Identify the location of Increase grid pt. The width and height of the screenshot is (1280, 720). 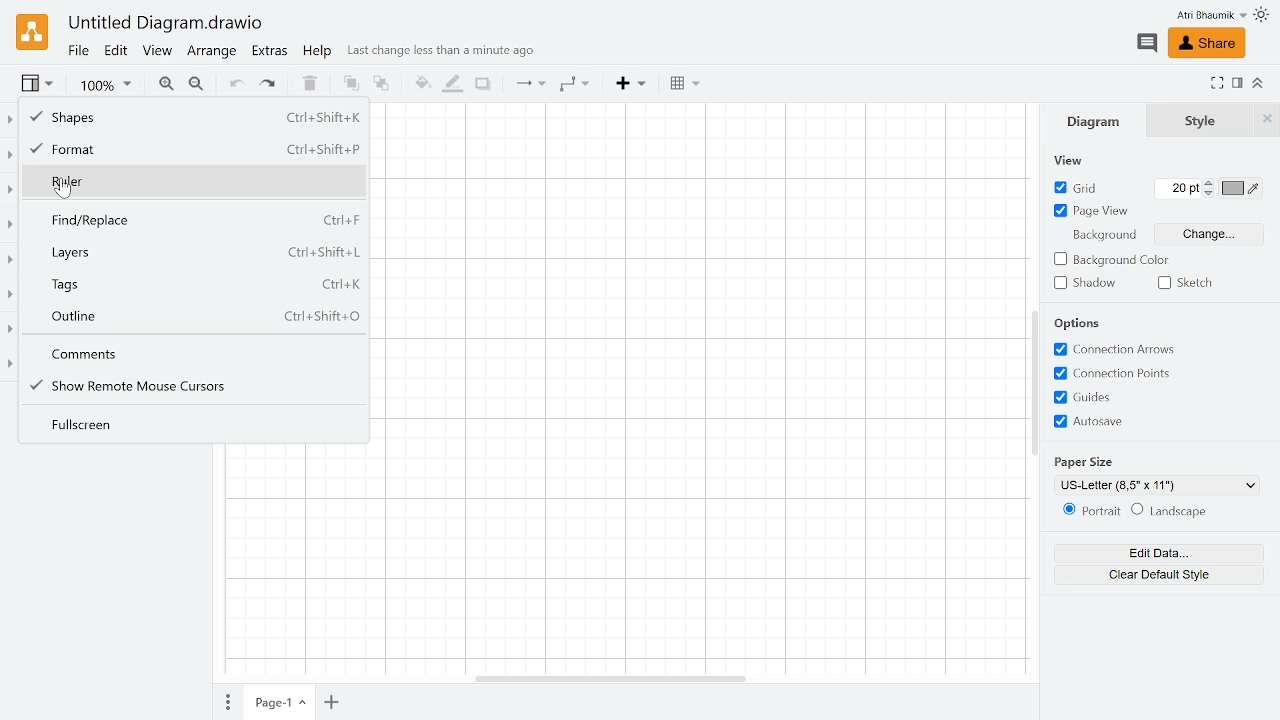
(1210, 184).